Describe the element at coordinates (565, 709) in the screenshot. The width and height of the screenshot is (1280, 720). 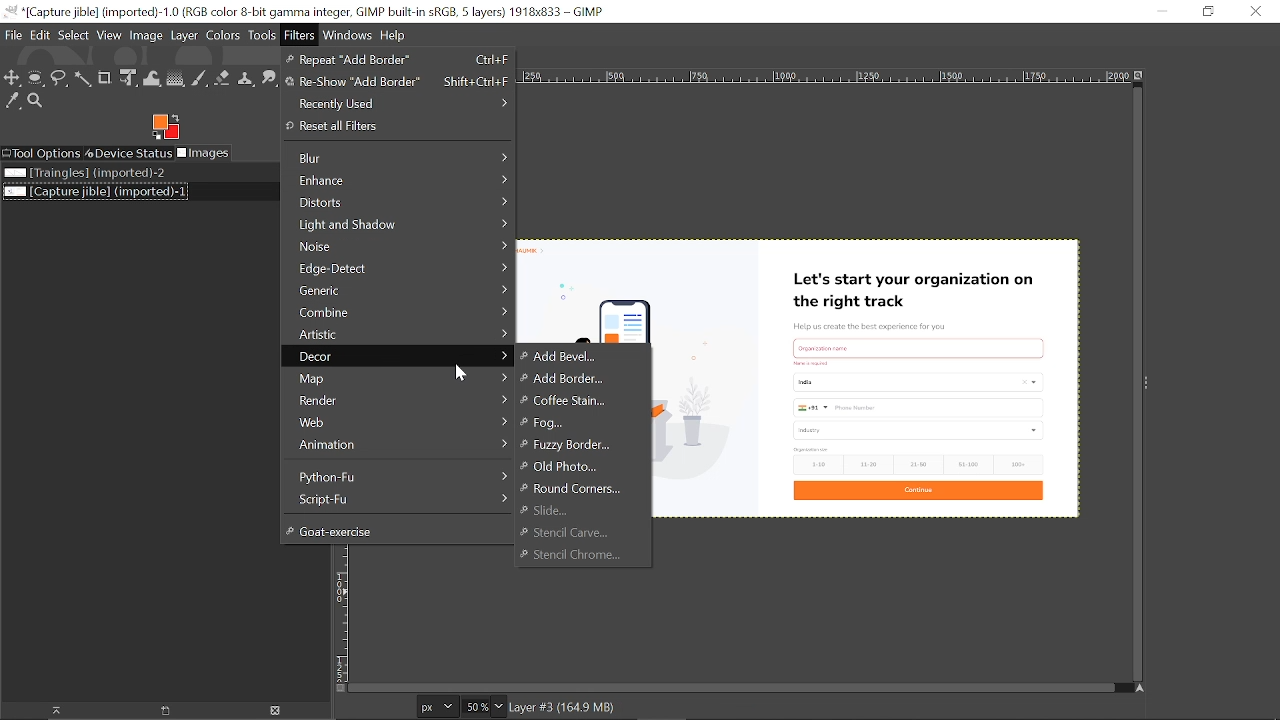
I see `Image info` at that location.